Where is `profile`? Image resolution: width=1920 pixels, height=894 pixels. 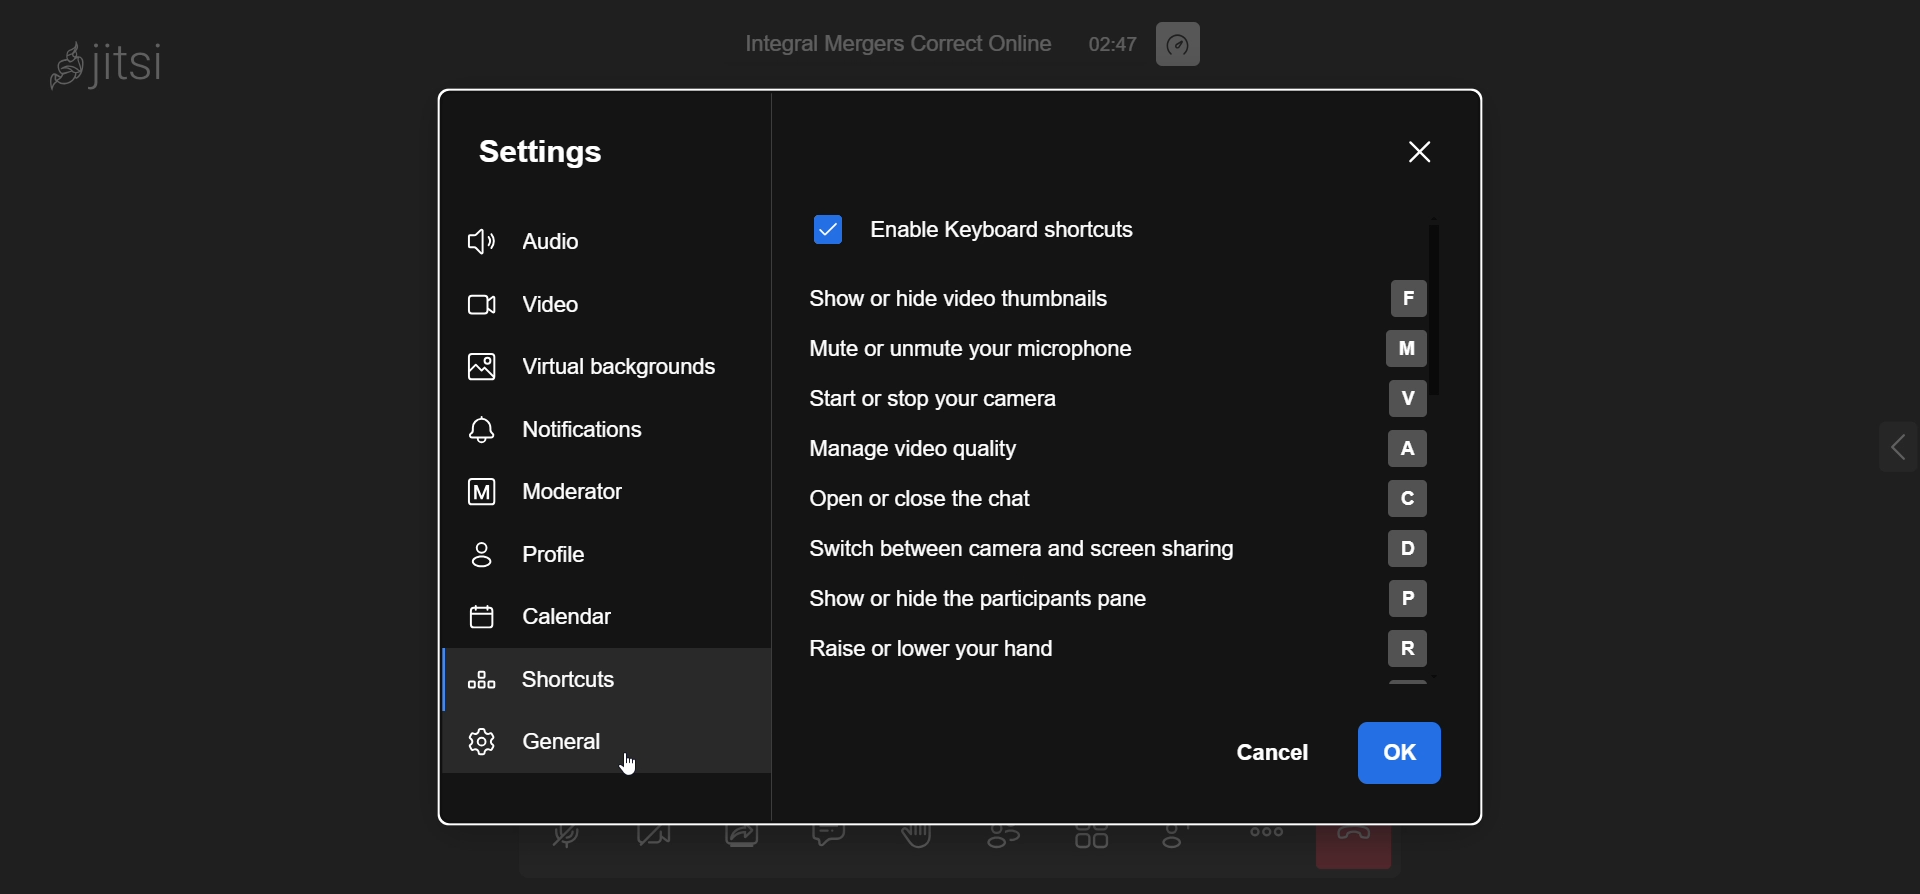
profile is located at coordinates (544, 559).